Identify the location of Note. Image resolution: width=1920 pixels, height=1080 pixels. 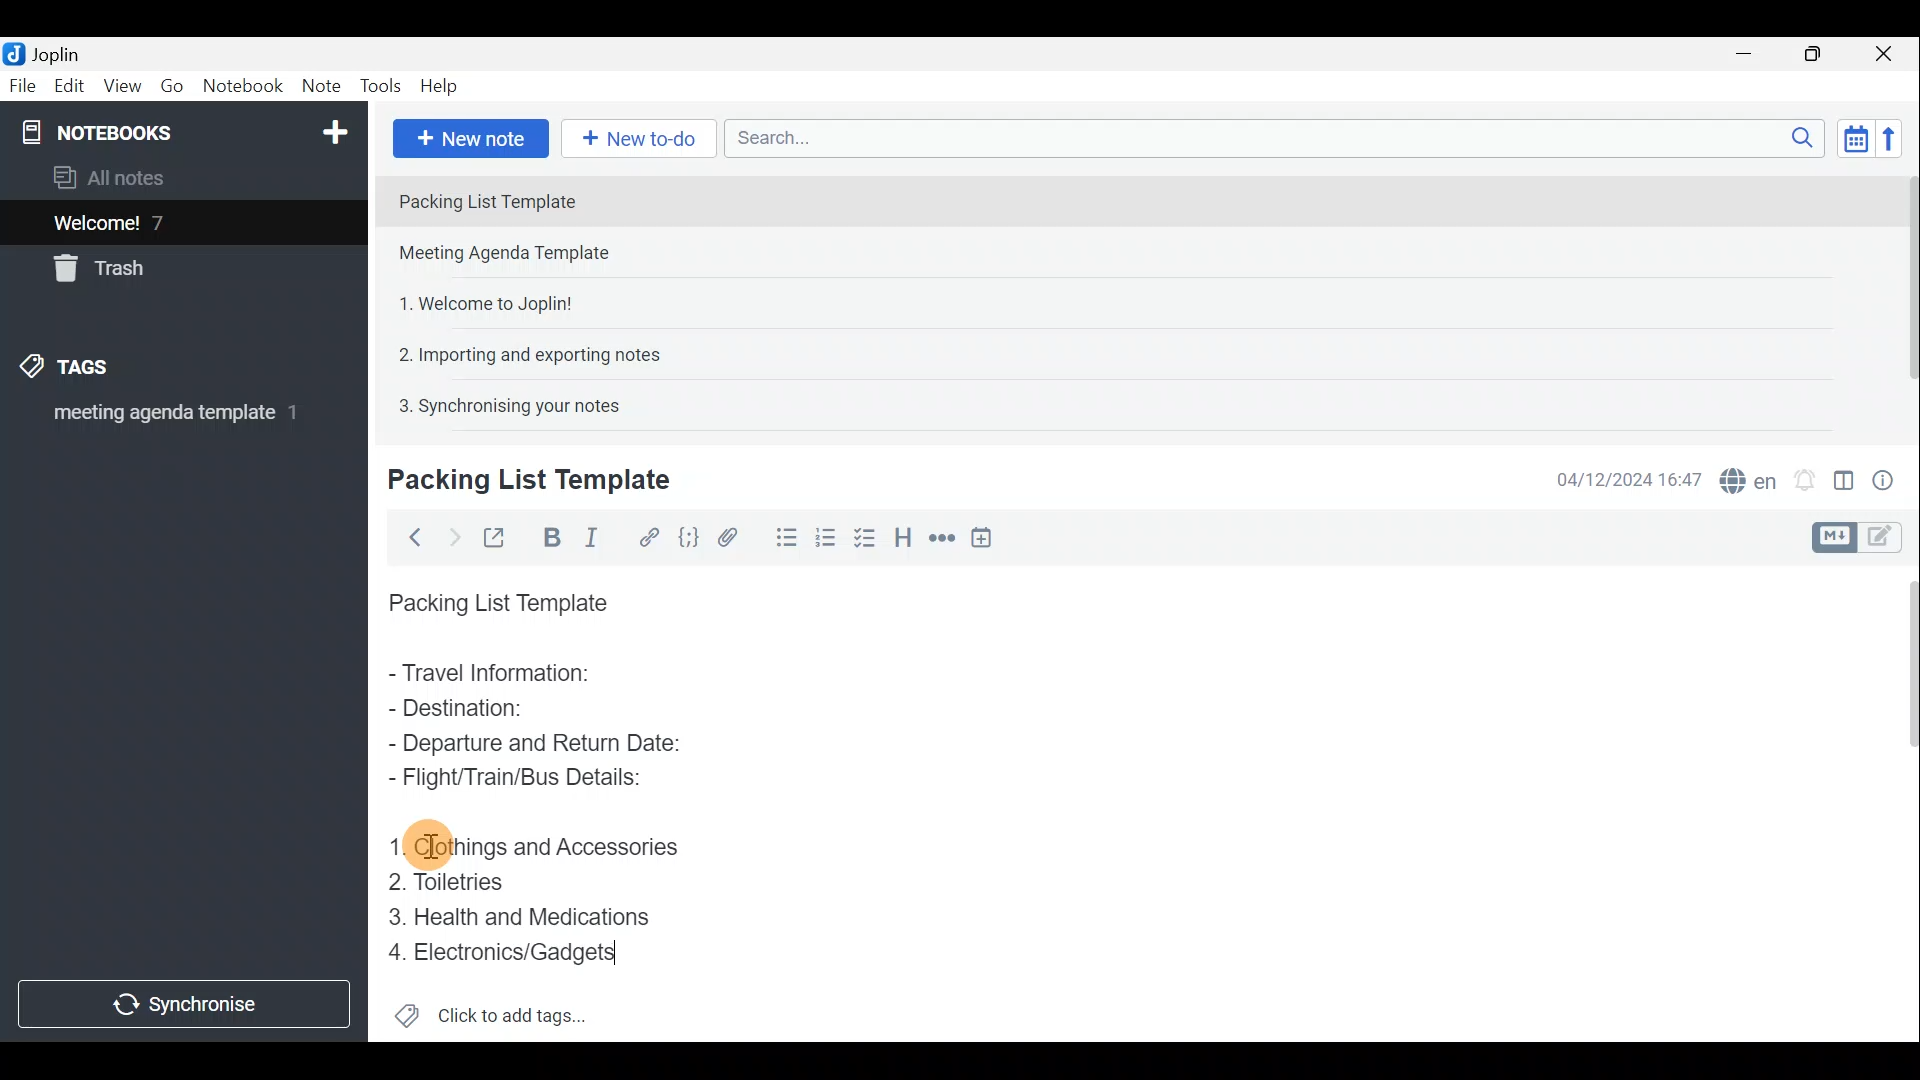
(320, 87).